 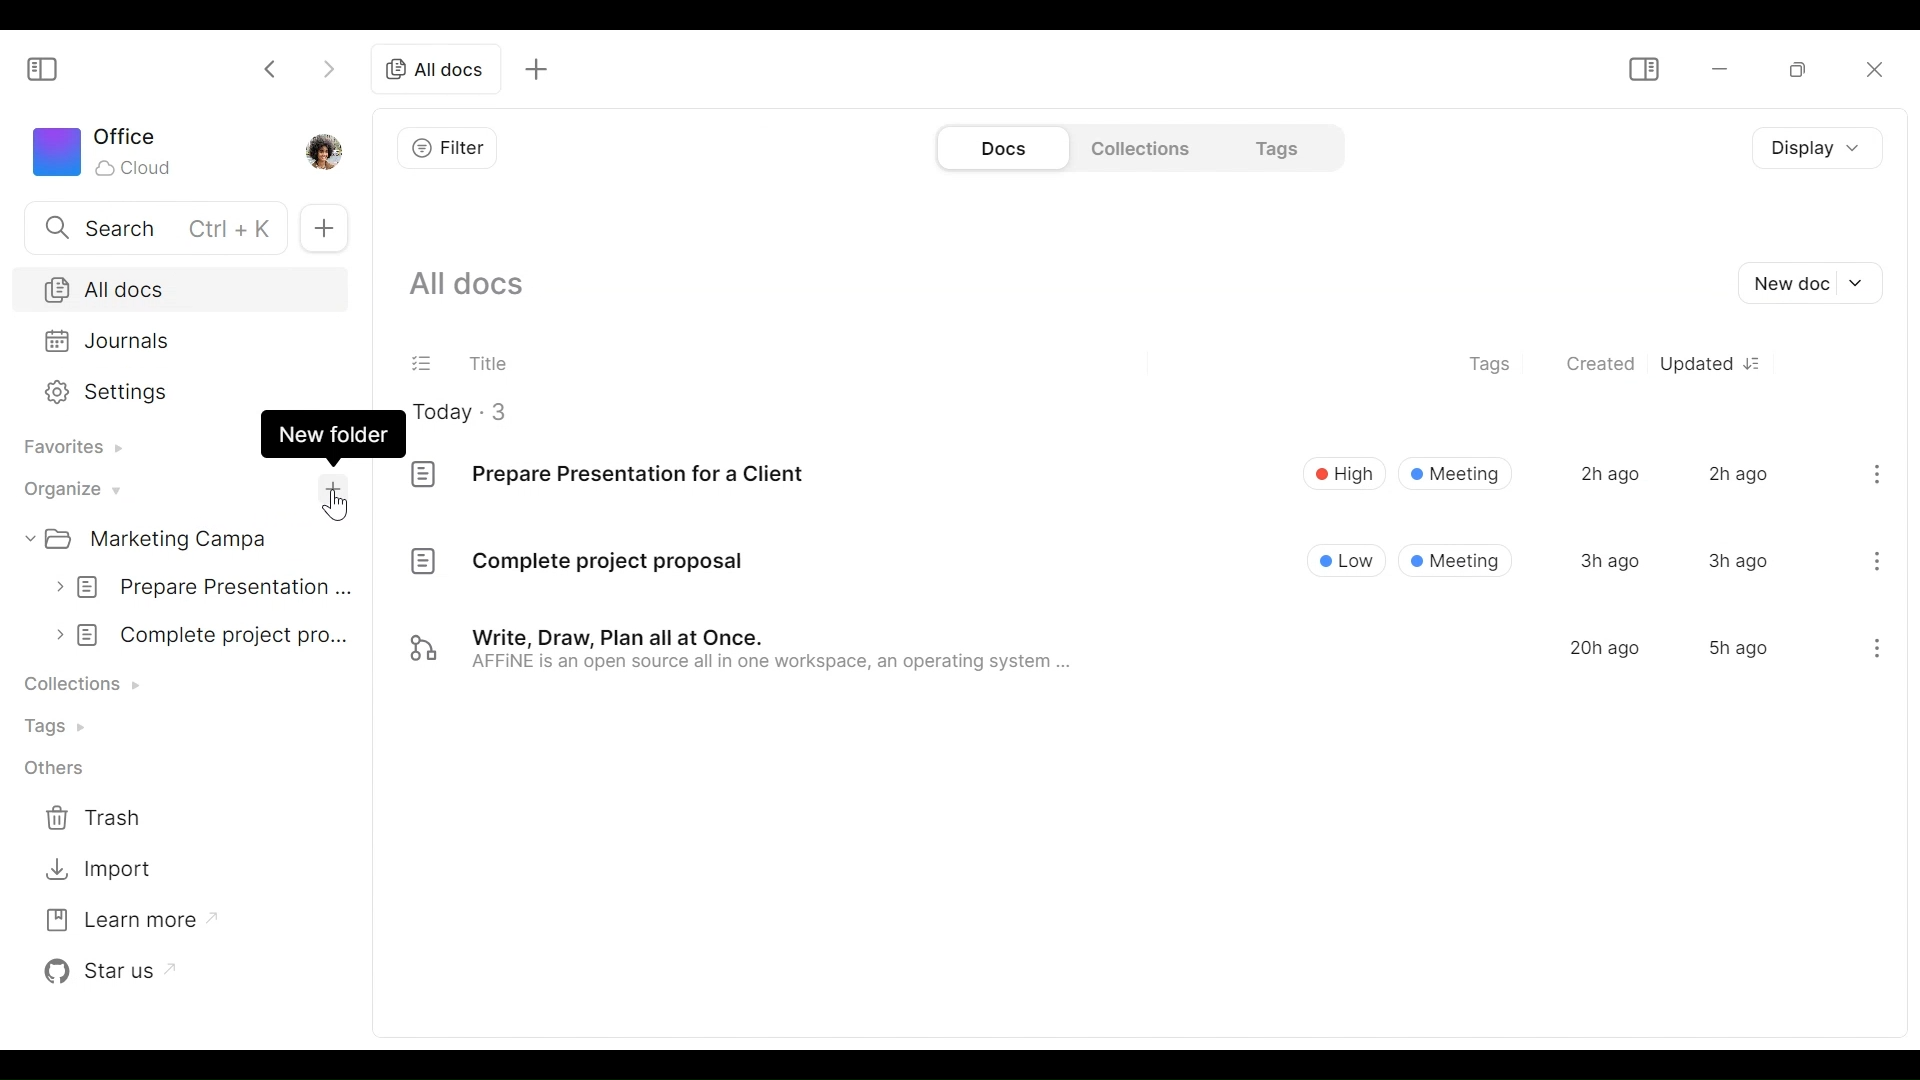 What do you see at coordinates (69, 447) in the screenshot?
I see `Favorites` at bounding box center [69, 447].